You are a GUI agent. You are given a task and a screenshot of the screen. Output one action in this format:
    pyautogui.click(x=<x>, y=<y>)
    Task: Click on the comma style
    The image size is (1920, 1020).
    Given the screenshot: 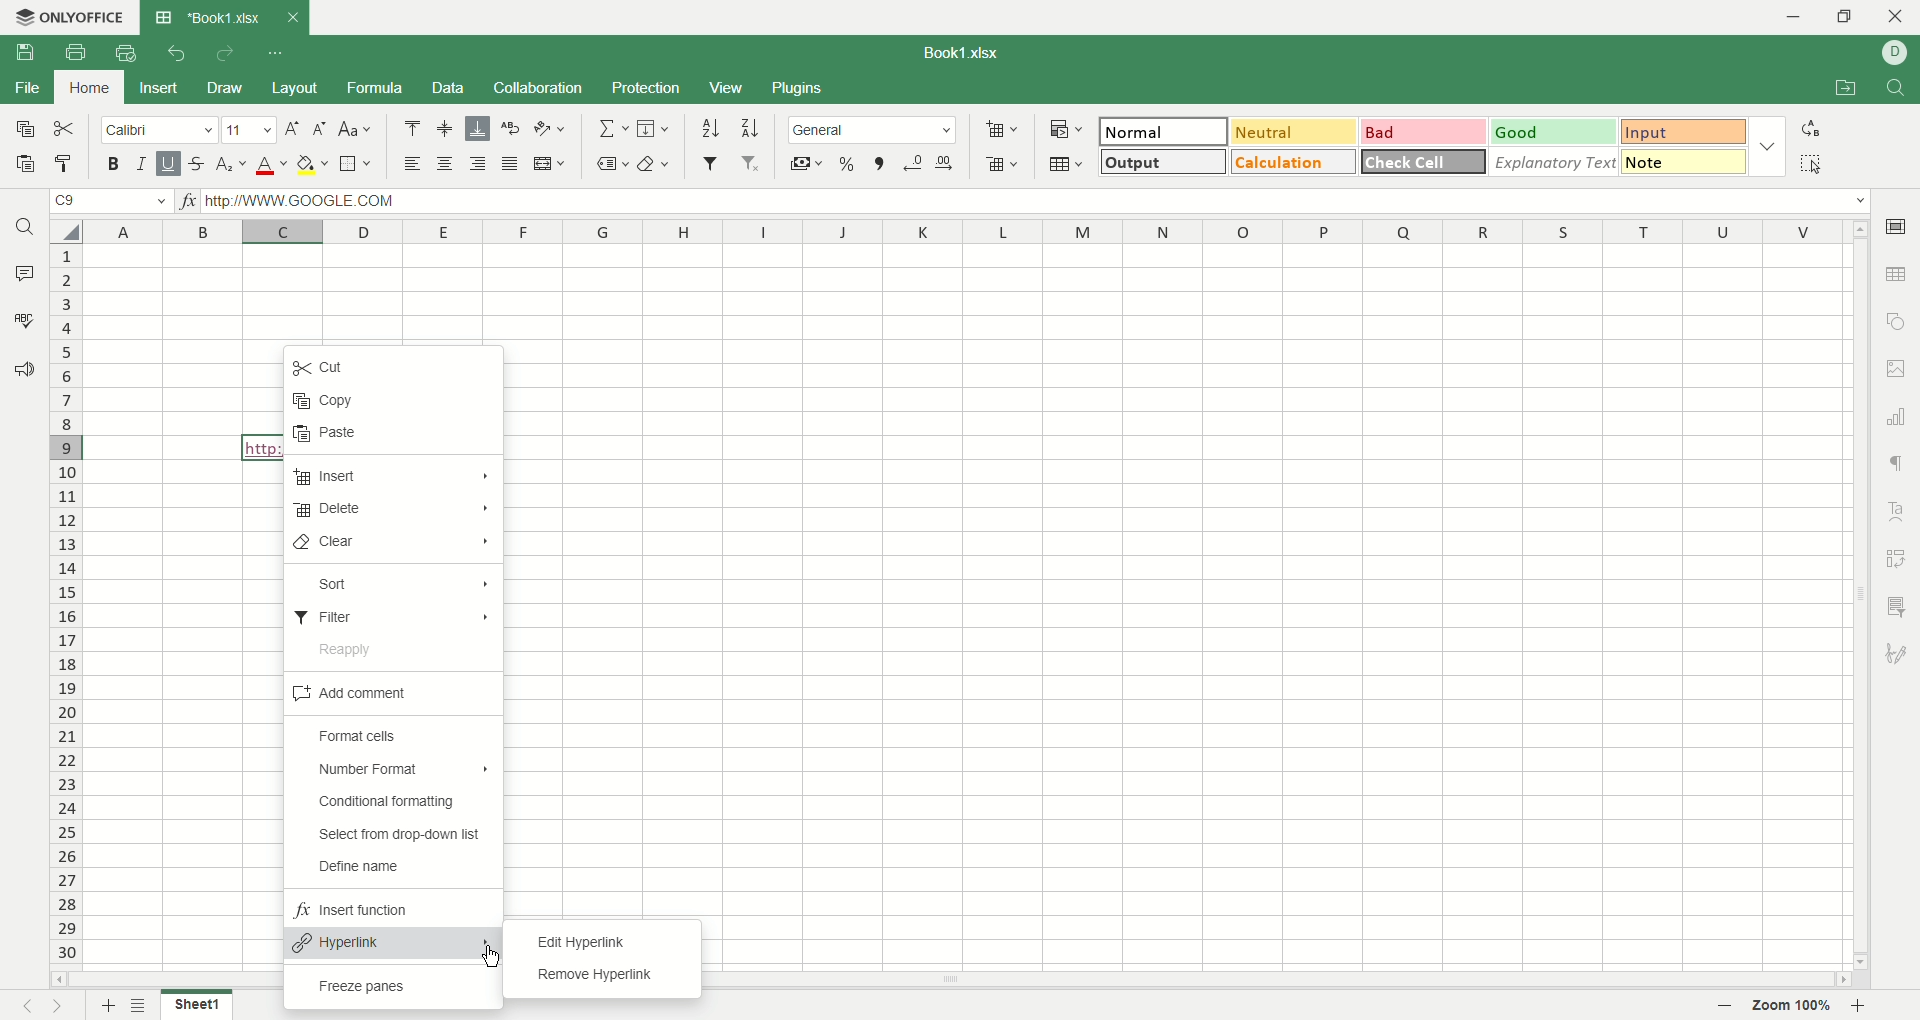 What is the action you would take?
    pyautogui.click(x=880, y=163)
    